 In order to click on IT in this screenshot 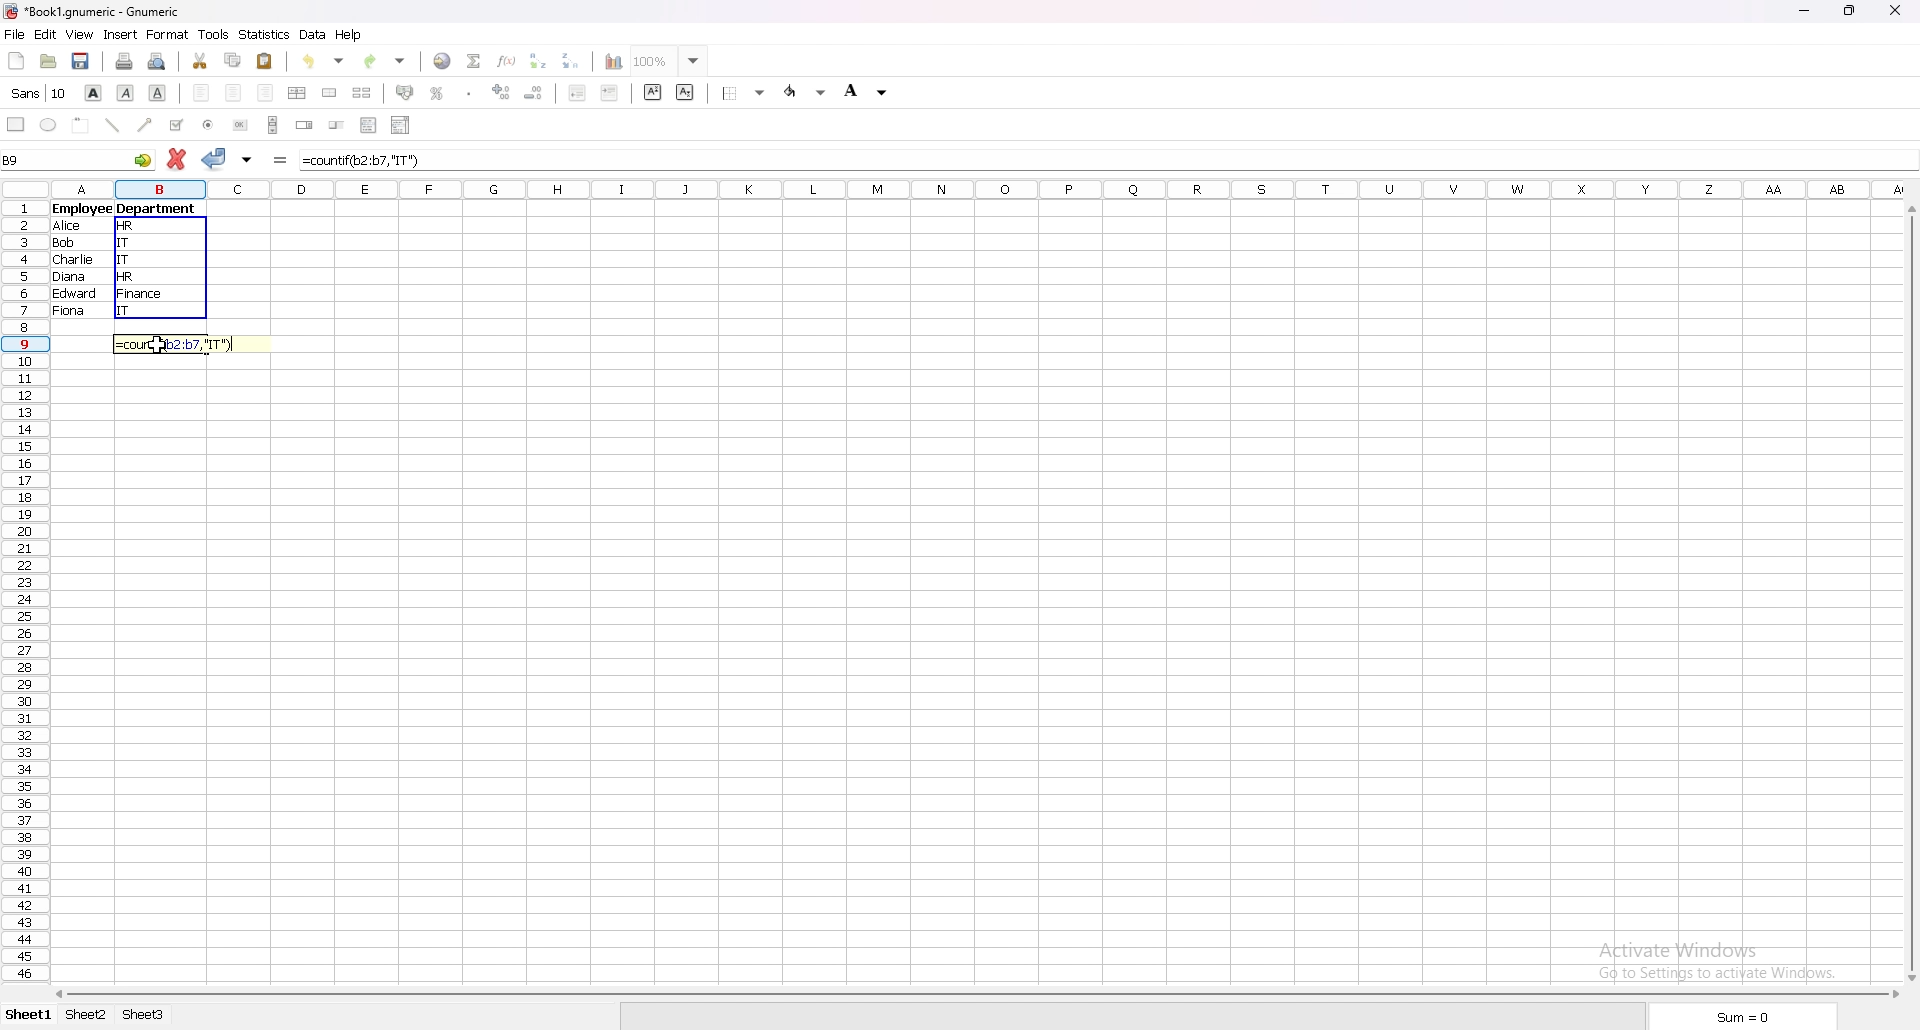, I will do `click(126, 243)`.